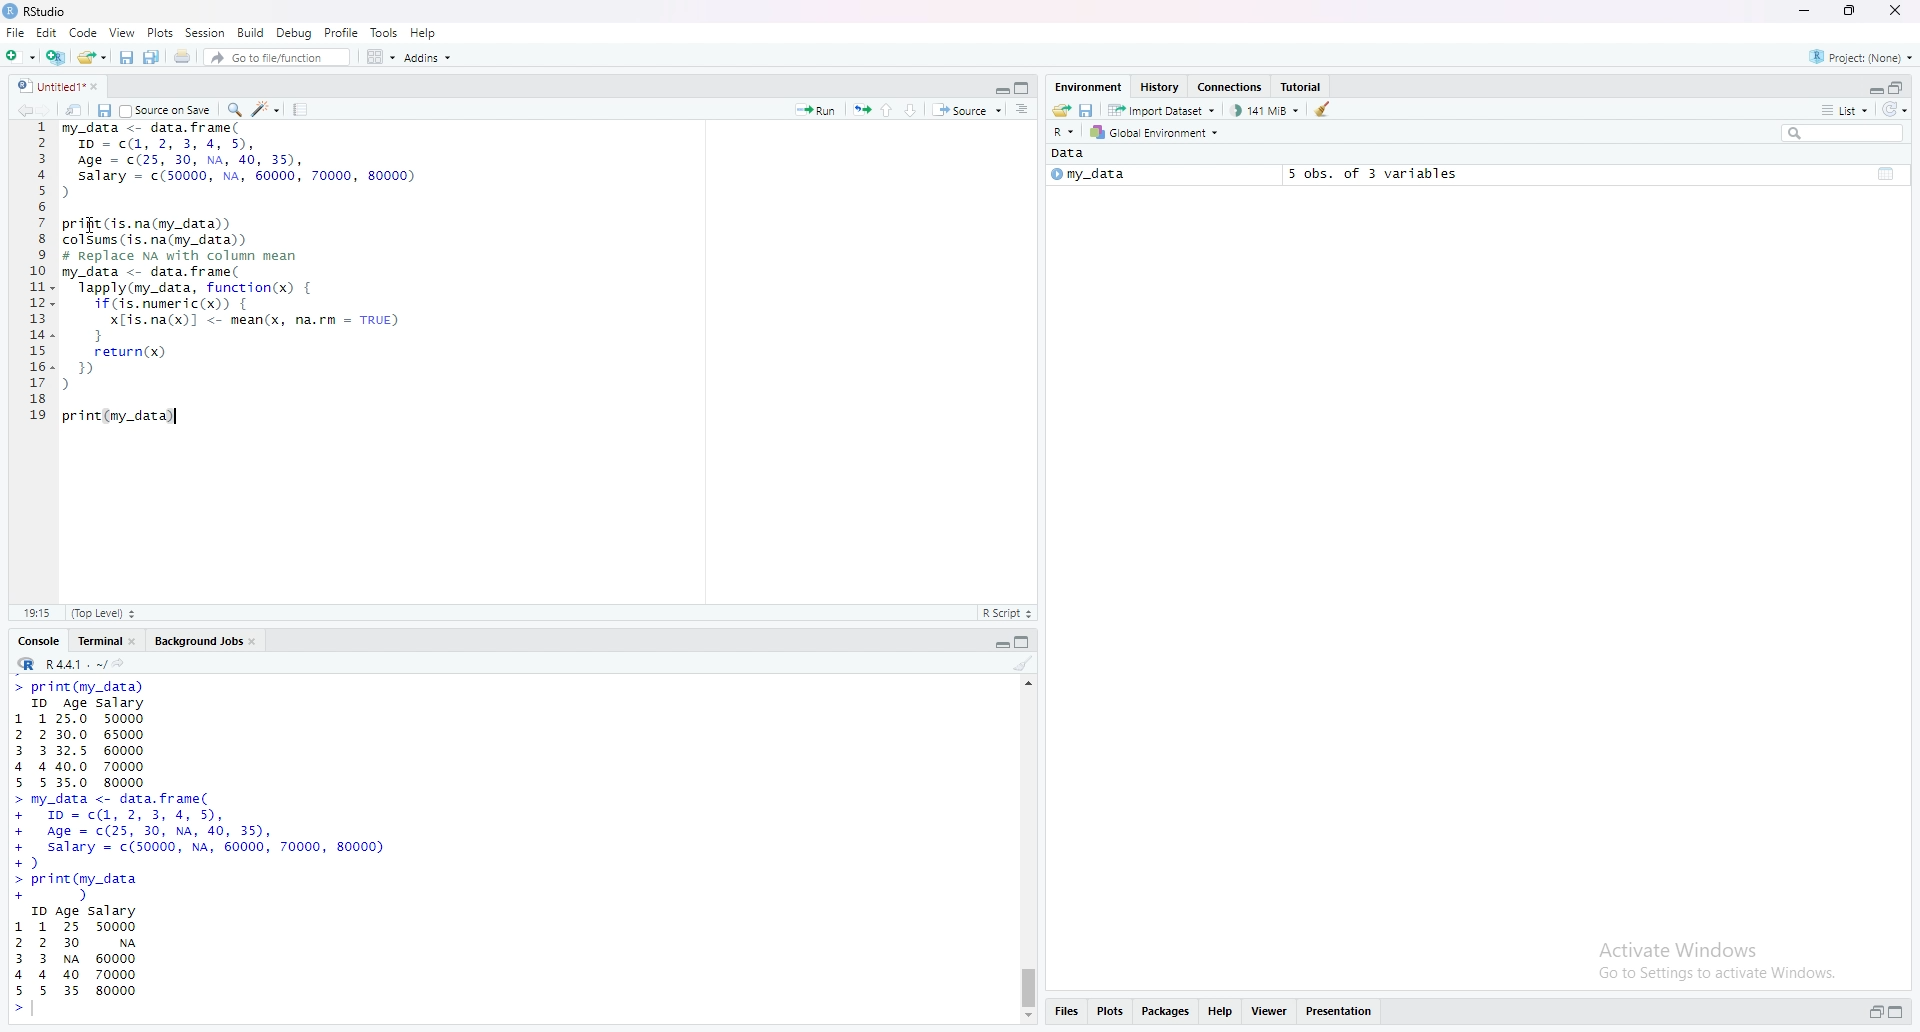 The height and width of the screenshot is (1032, 1920). I want to click on data frame set, so click(205, 848).